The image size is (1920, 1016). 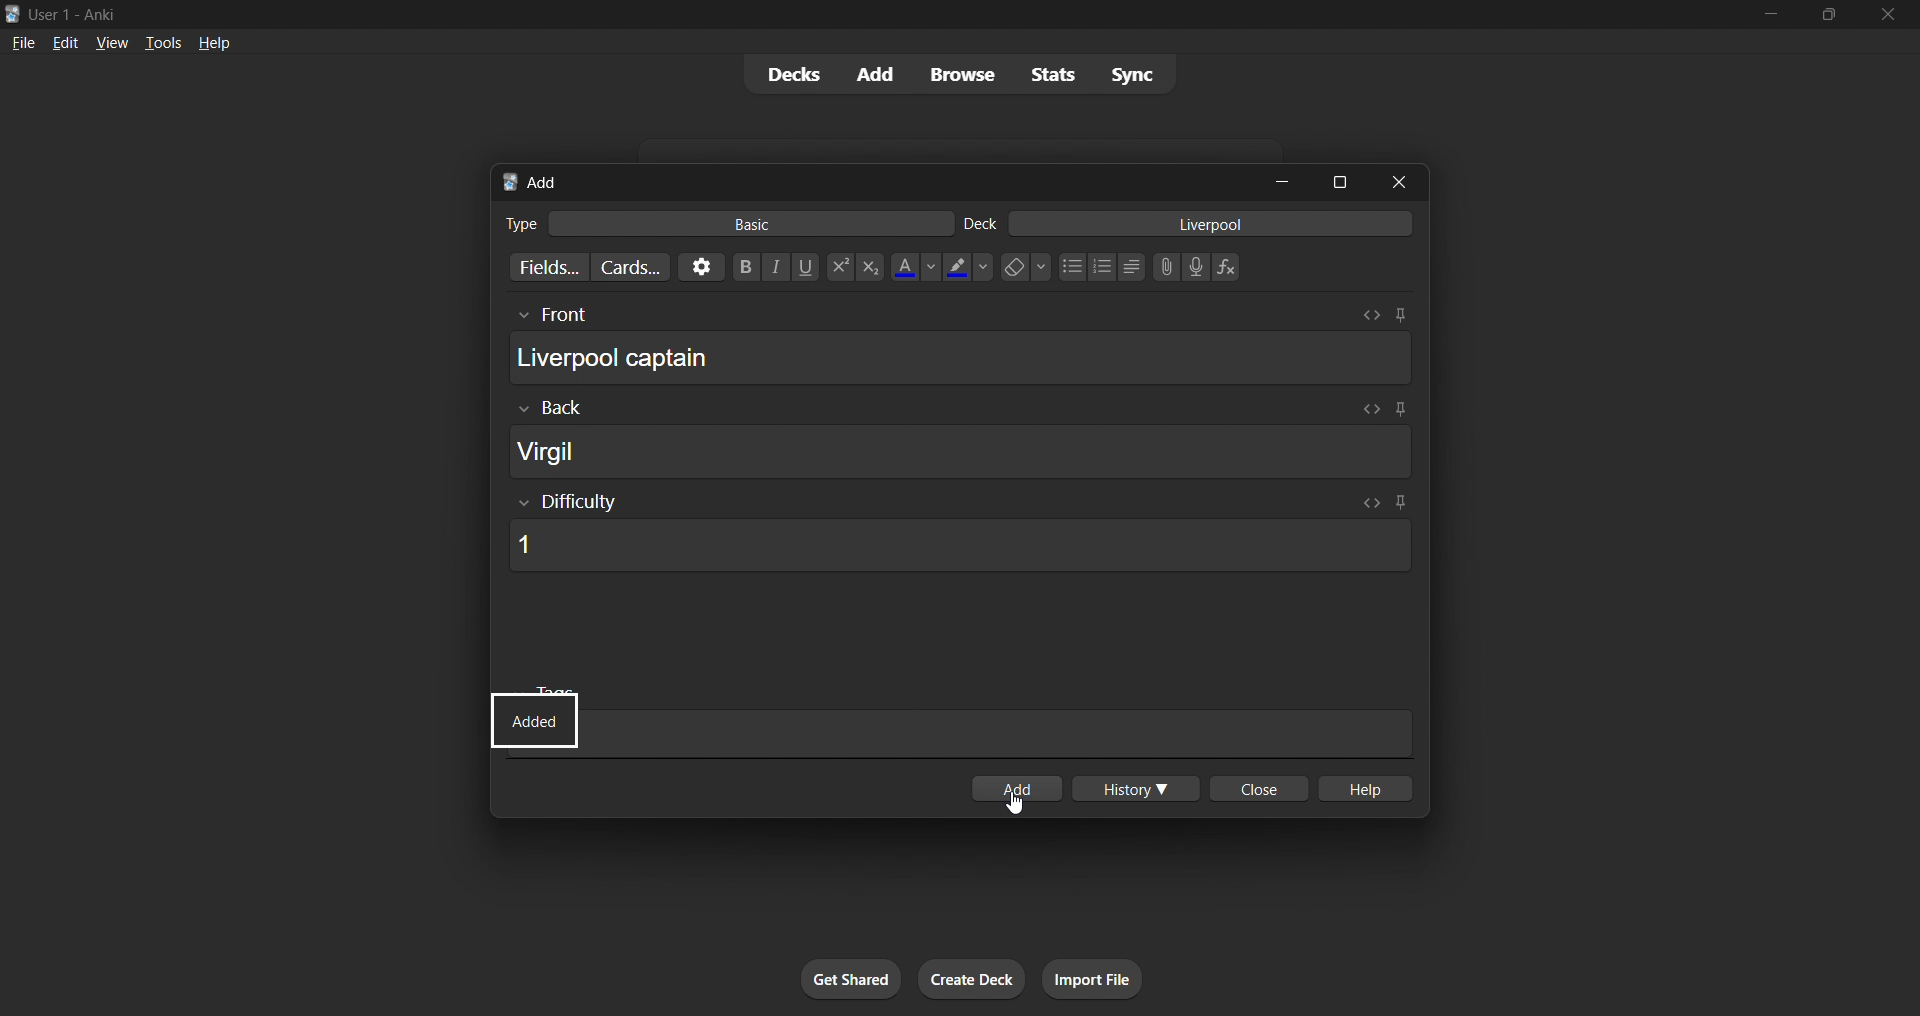 I want to click on Record audio, so click(x=1196, y=267).